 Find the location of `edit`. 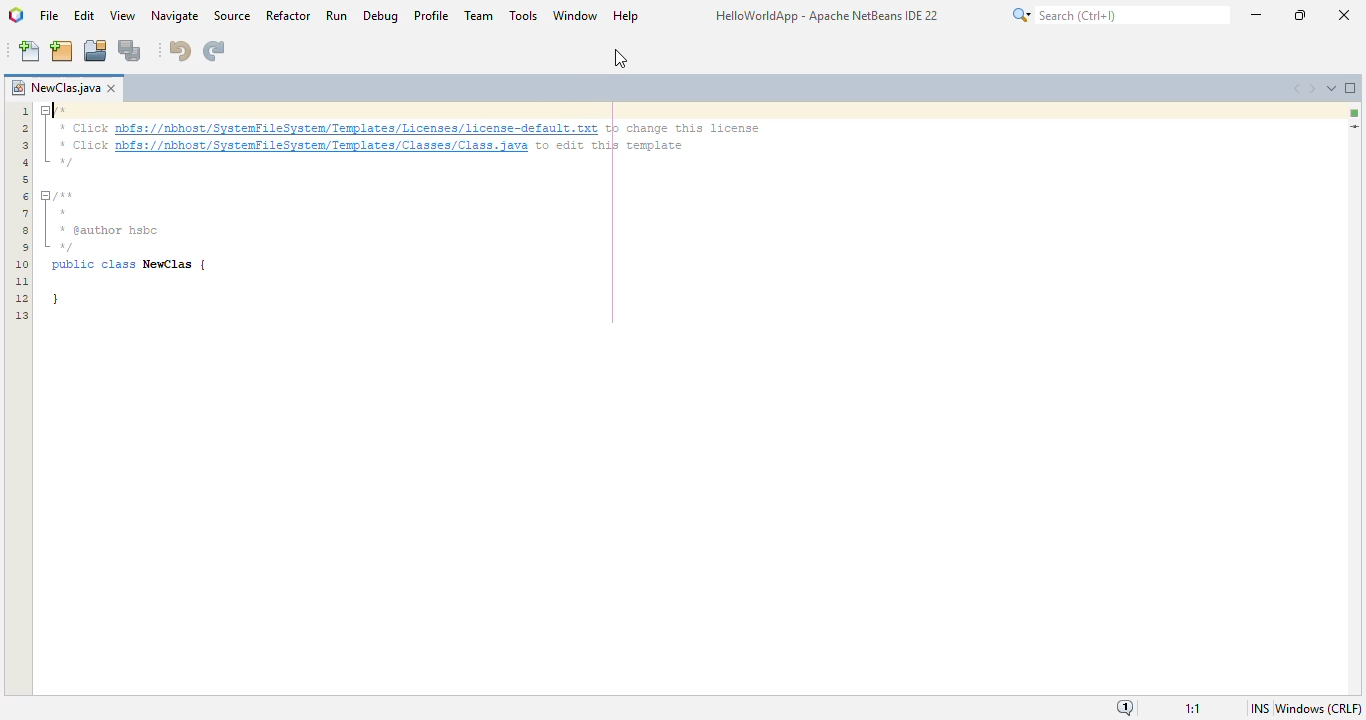

edit is located at coordinates (85, 16).